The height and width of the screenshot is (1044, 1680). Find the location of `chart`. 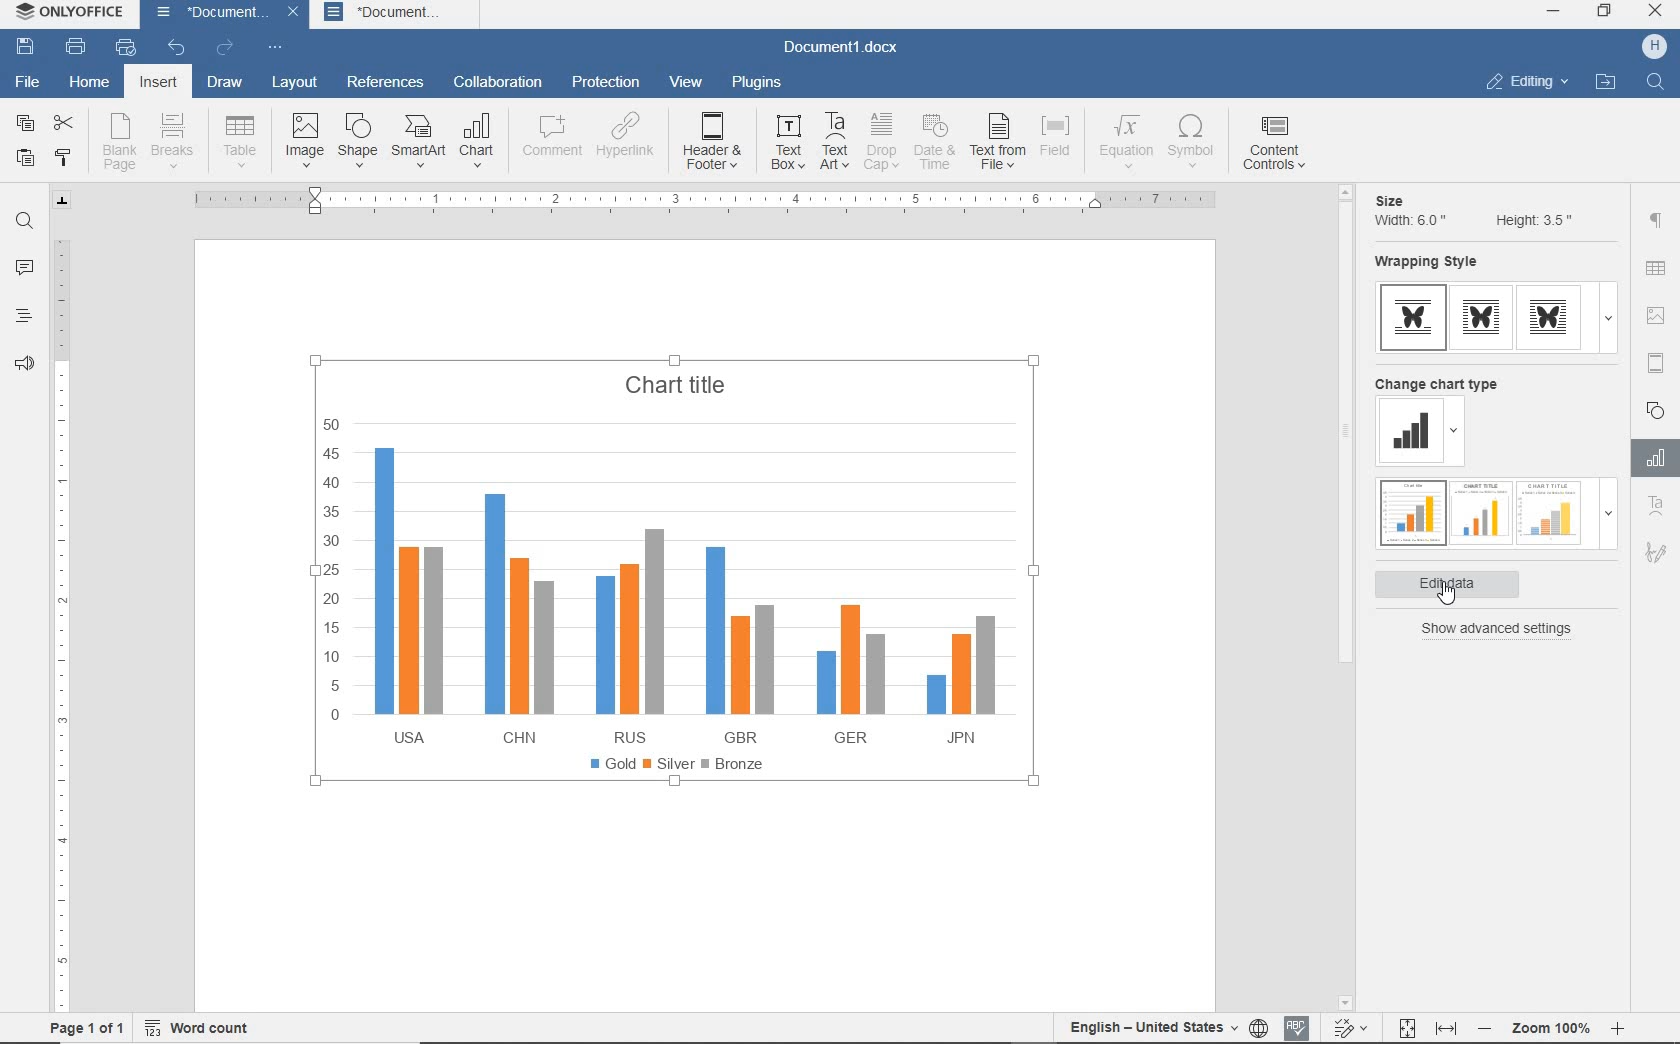

chart is located at coordinates (479, 141).